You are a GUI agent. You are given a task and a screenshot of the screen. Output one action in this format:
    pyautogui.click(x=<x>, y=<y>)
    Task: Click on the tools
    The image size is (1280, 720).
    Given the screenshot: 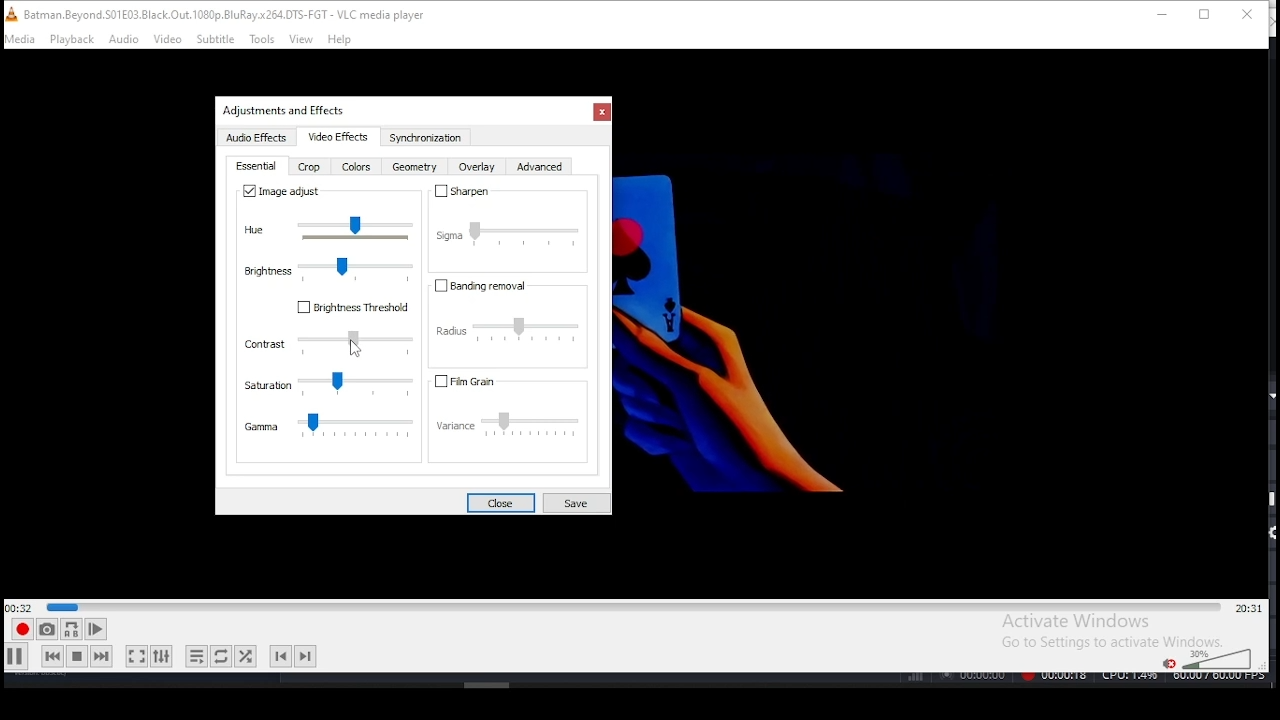 What is the action you would take?
    pyautogui.click(x=262, y=39)
    